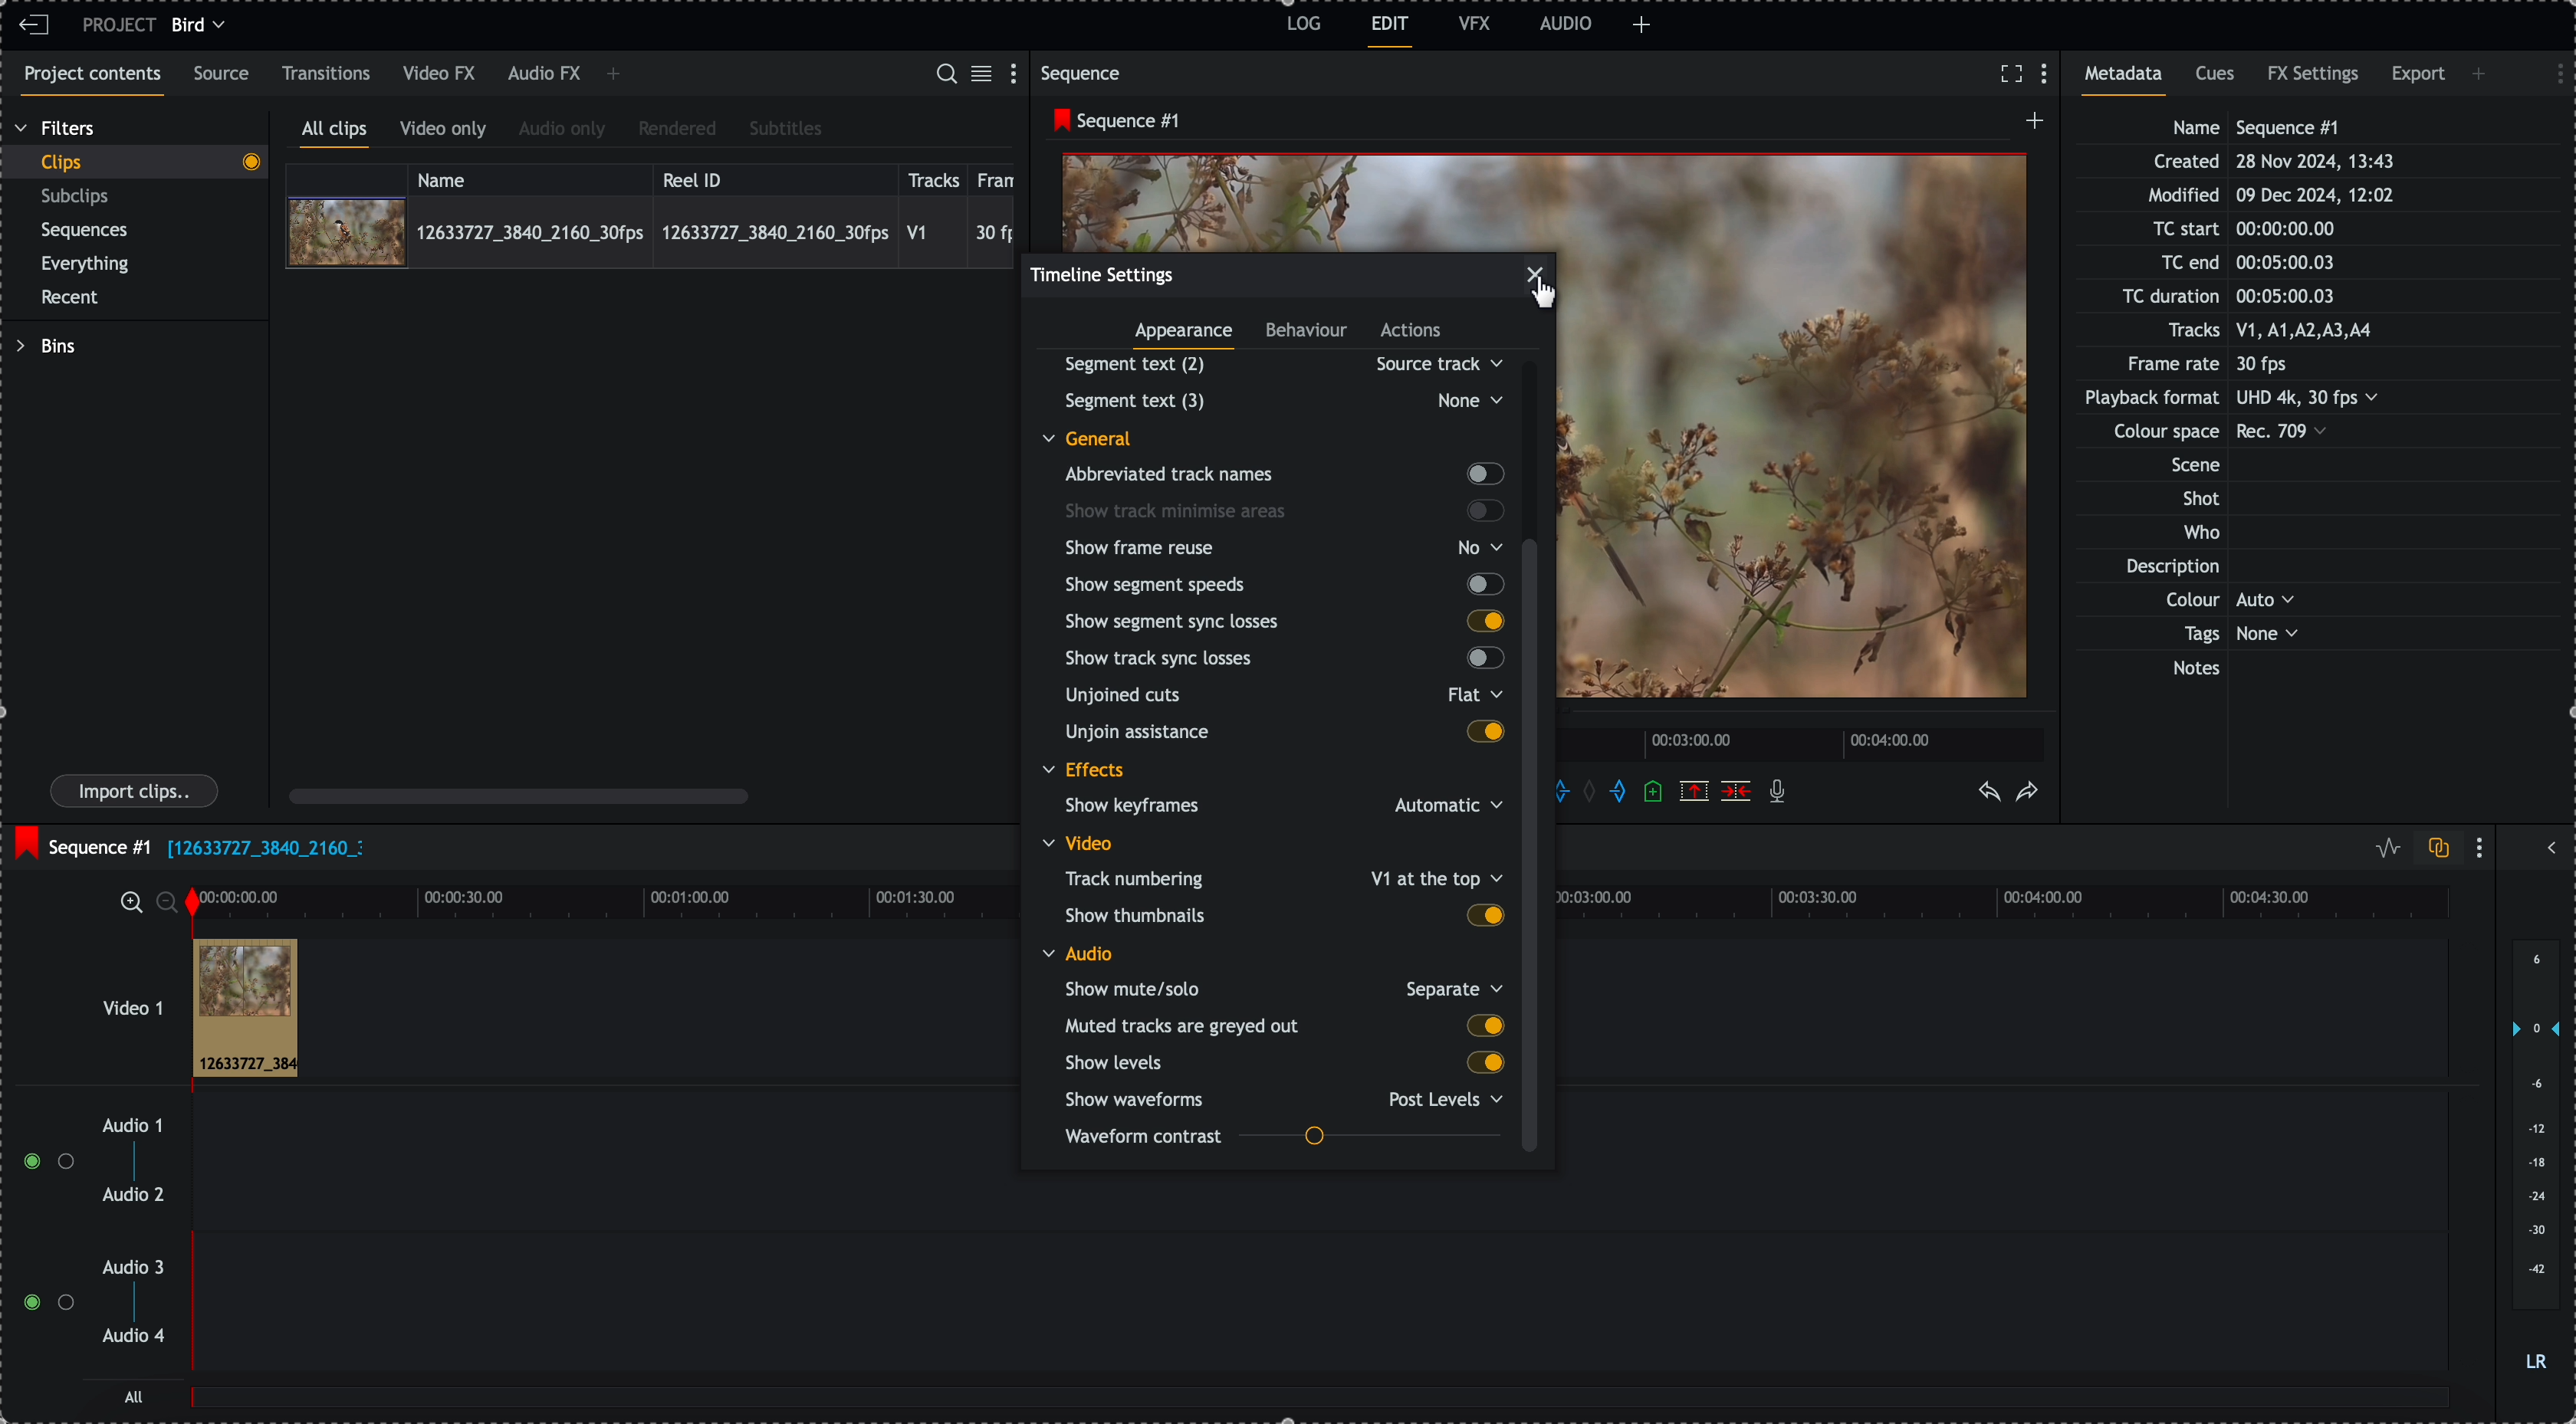 The image size is (2576, 1424). What do you see at coordinates (1736, 791) in the screenshot?
I see `delete/cut` at bounding box center [1736, 791].